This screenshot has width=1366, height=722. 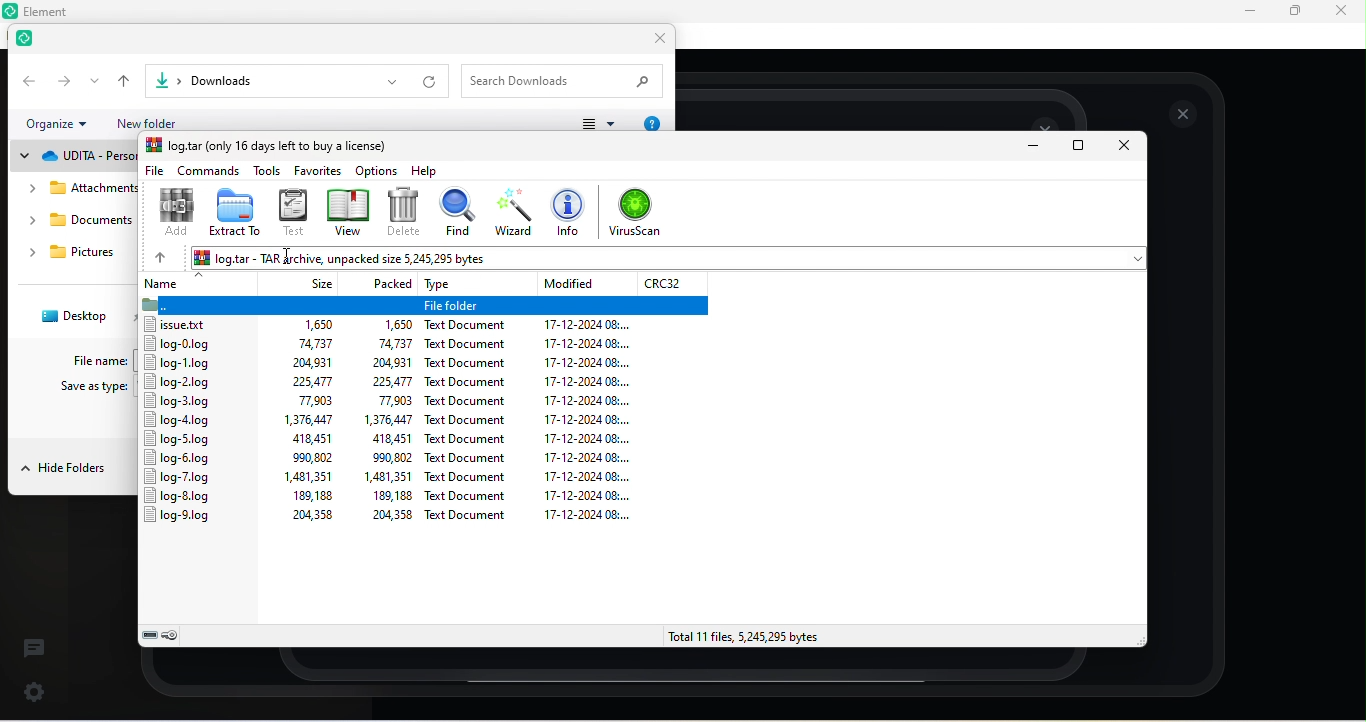 I want to click on new folder, so click(x=156, y=121).